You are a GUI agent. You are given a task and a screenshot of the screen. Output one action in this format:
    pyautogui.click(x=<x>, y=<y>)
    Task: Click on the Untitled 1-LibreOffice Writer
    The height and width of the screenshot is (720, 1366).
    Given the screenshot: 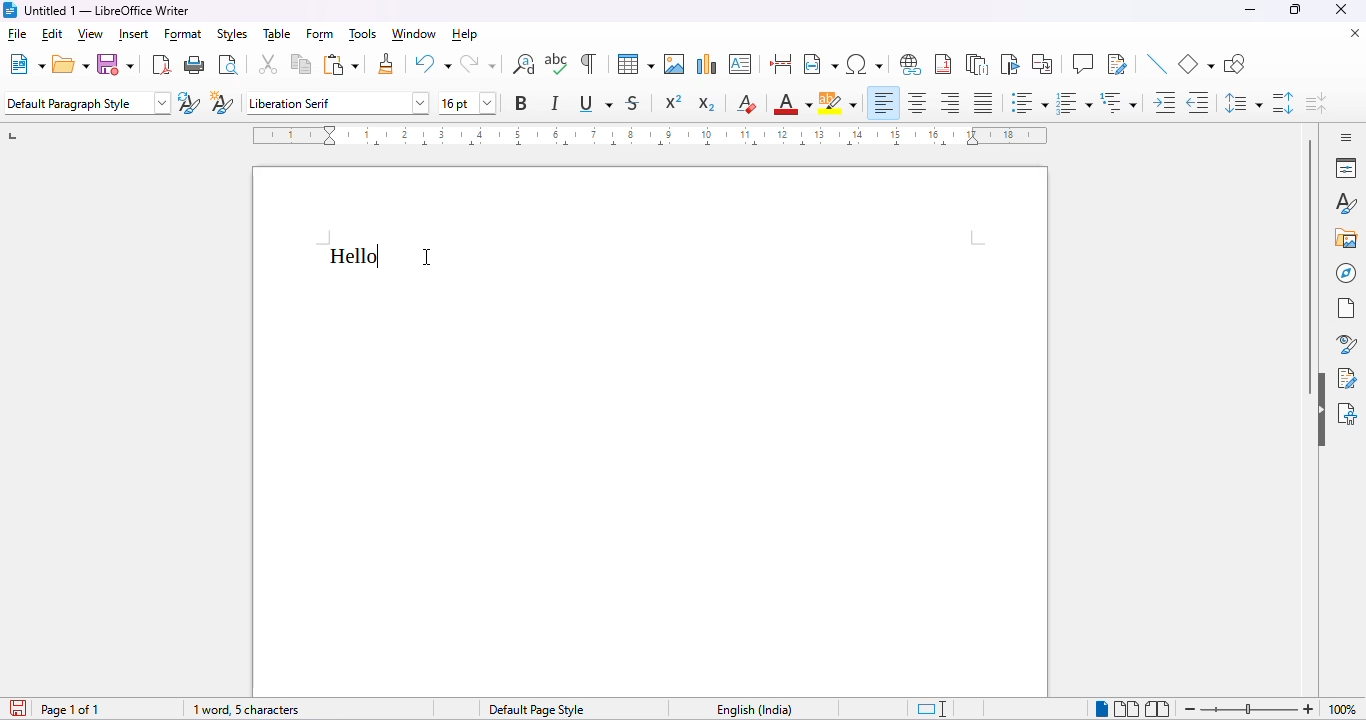 What is the action you would take?
    pyautogui.click(x=108, y=10)
    